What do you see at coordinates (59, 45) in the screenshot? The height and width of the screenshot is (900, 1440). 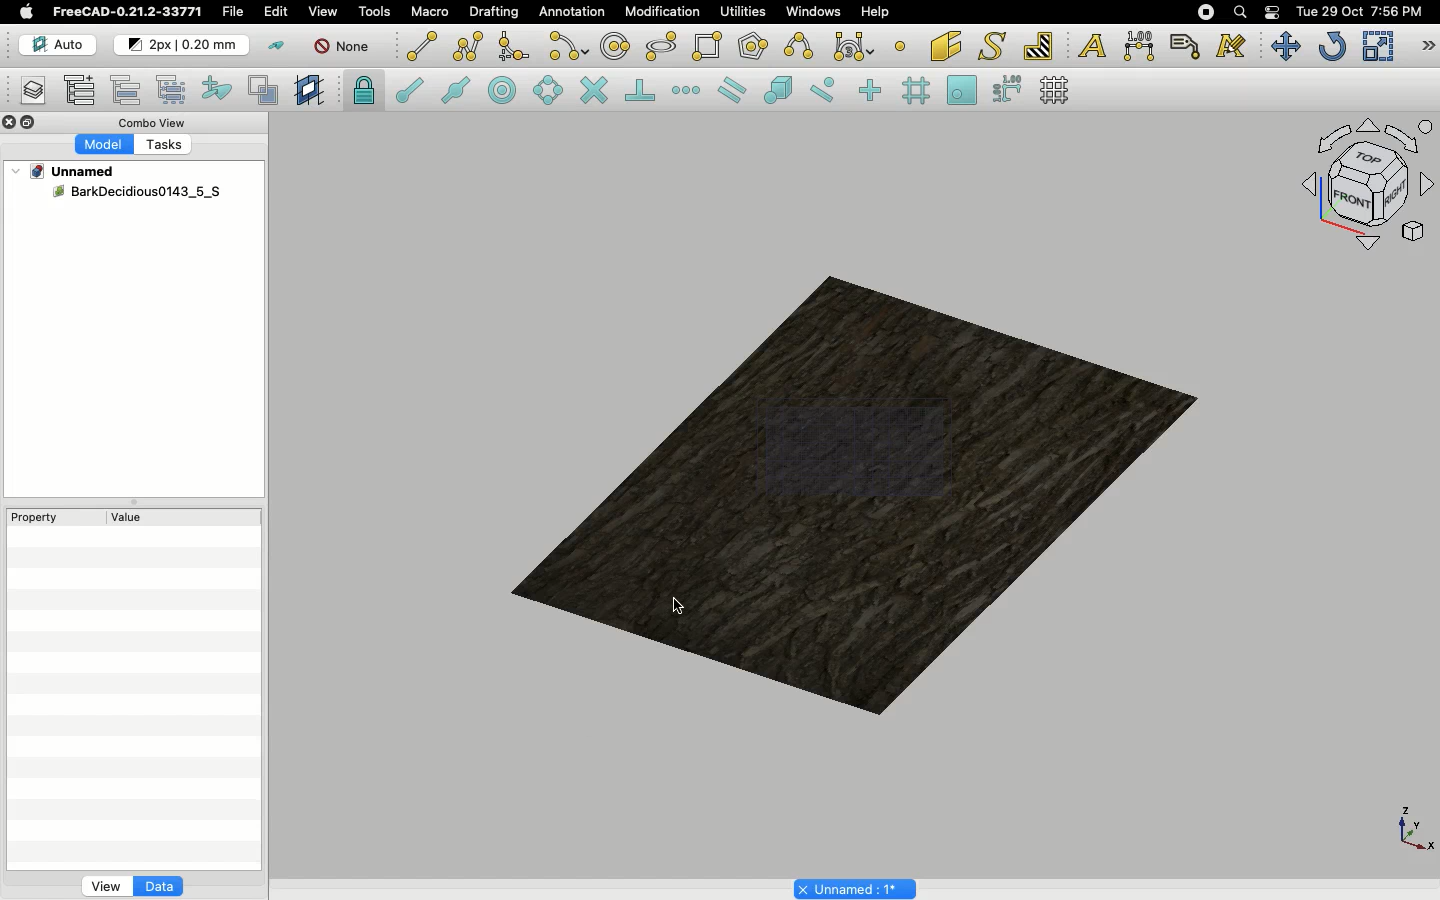 I see `Auto` at bounding box center [59, 45].